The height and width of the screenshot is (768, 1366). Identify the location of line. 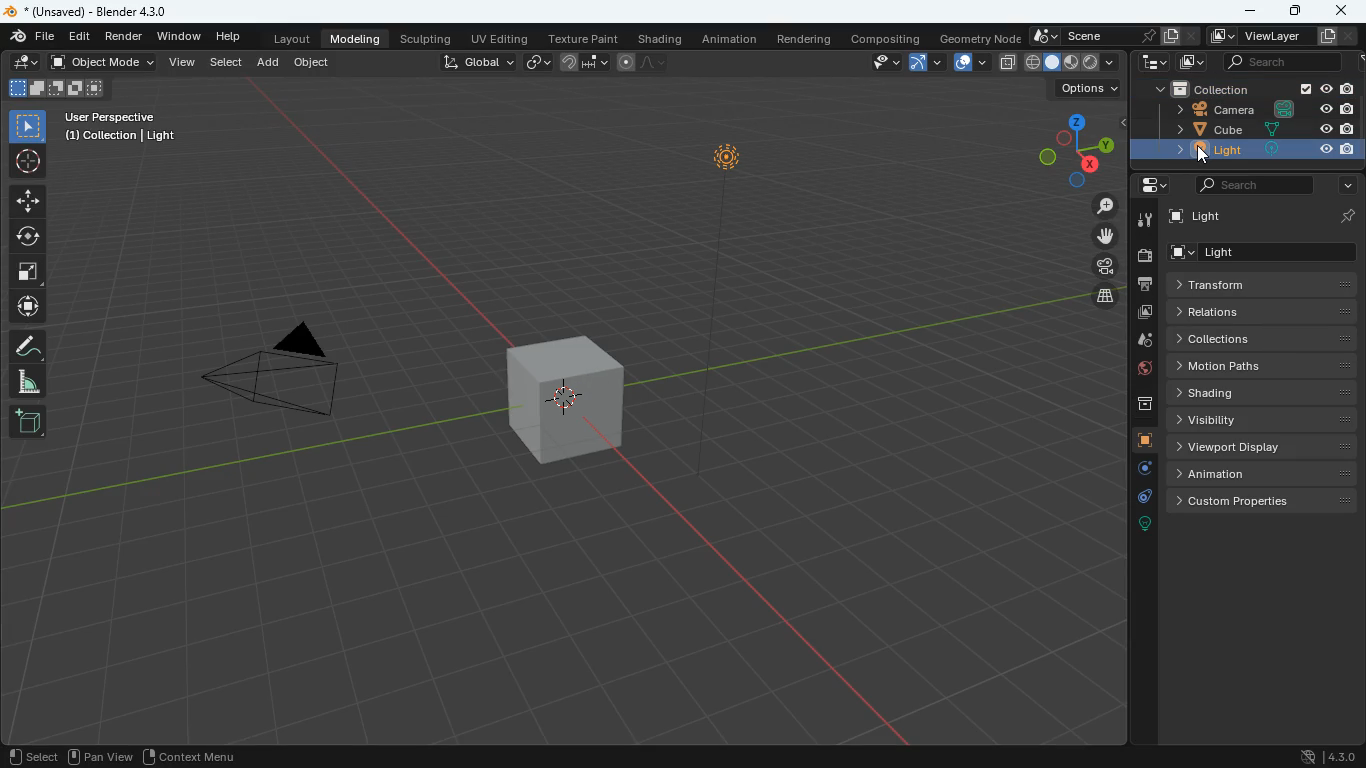
(645, 61).